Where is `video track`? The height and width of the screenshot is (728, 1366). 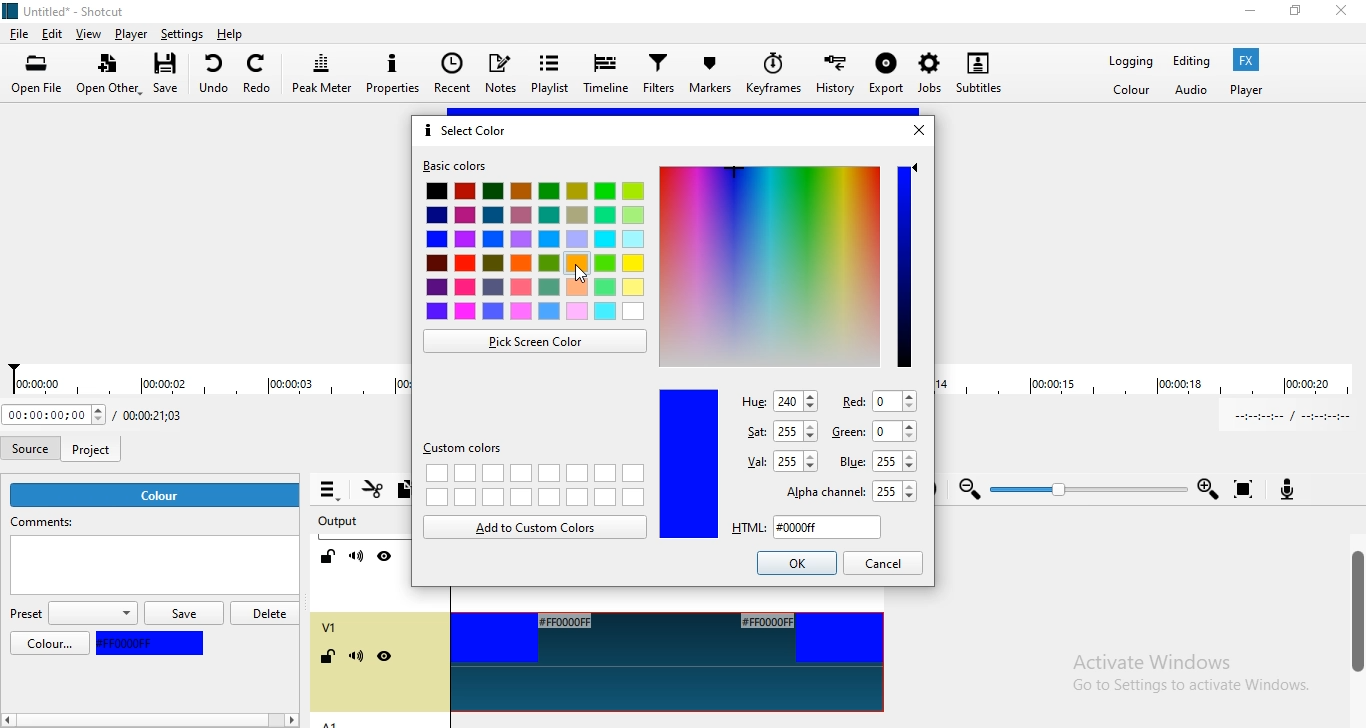 video track is located at coordinates (666, 666).